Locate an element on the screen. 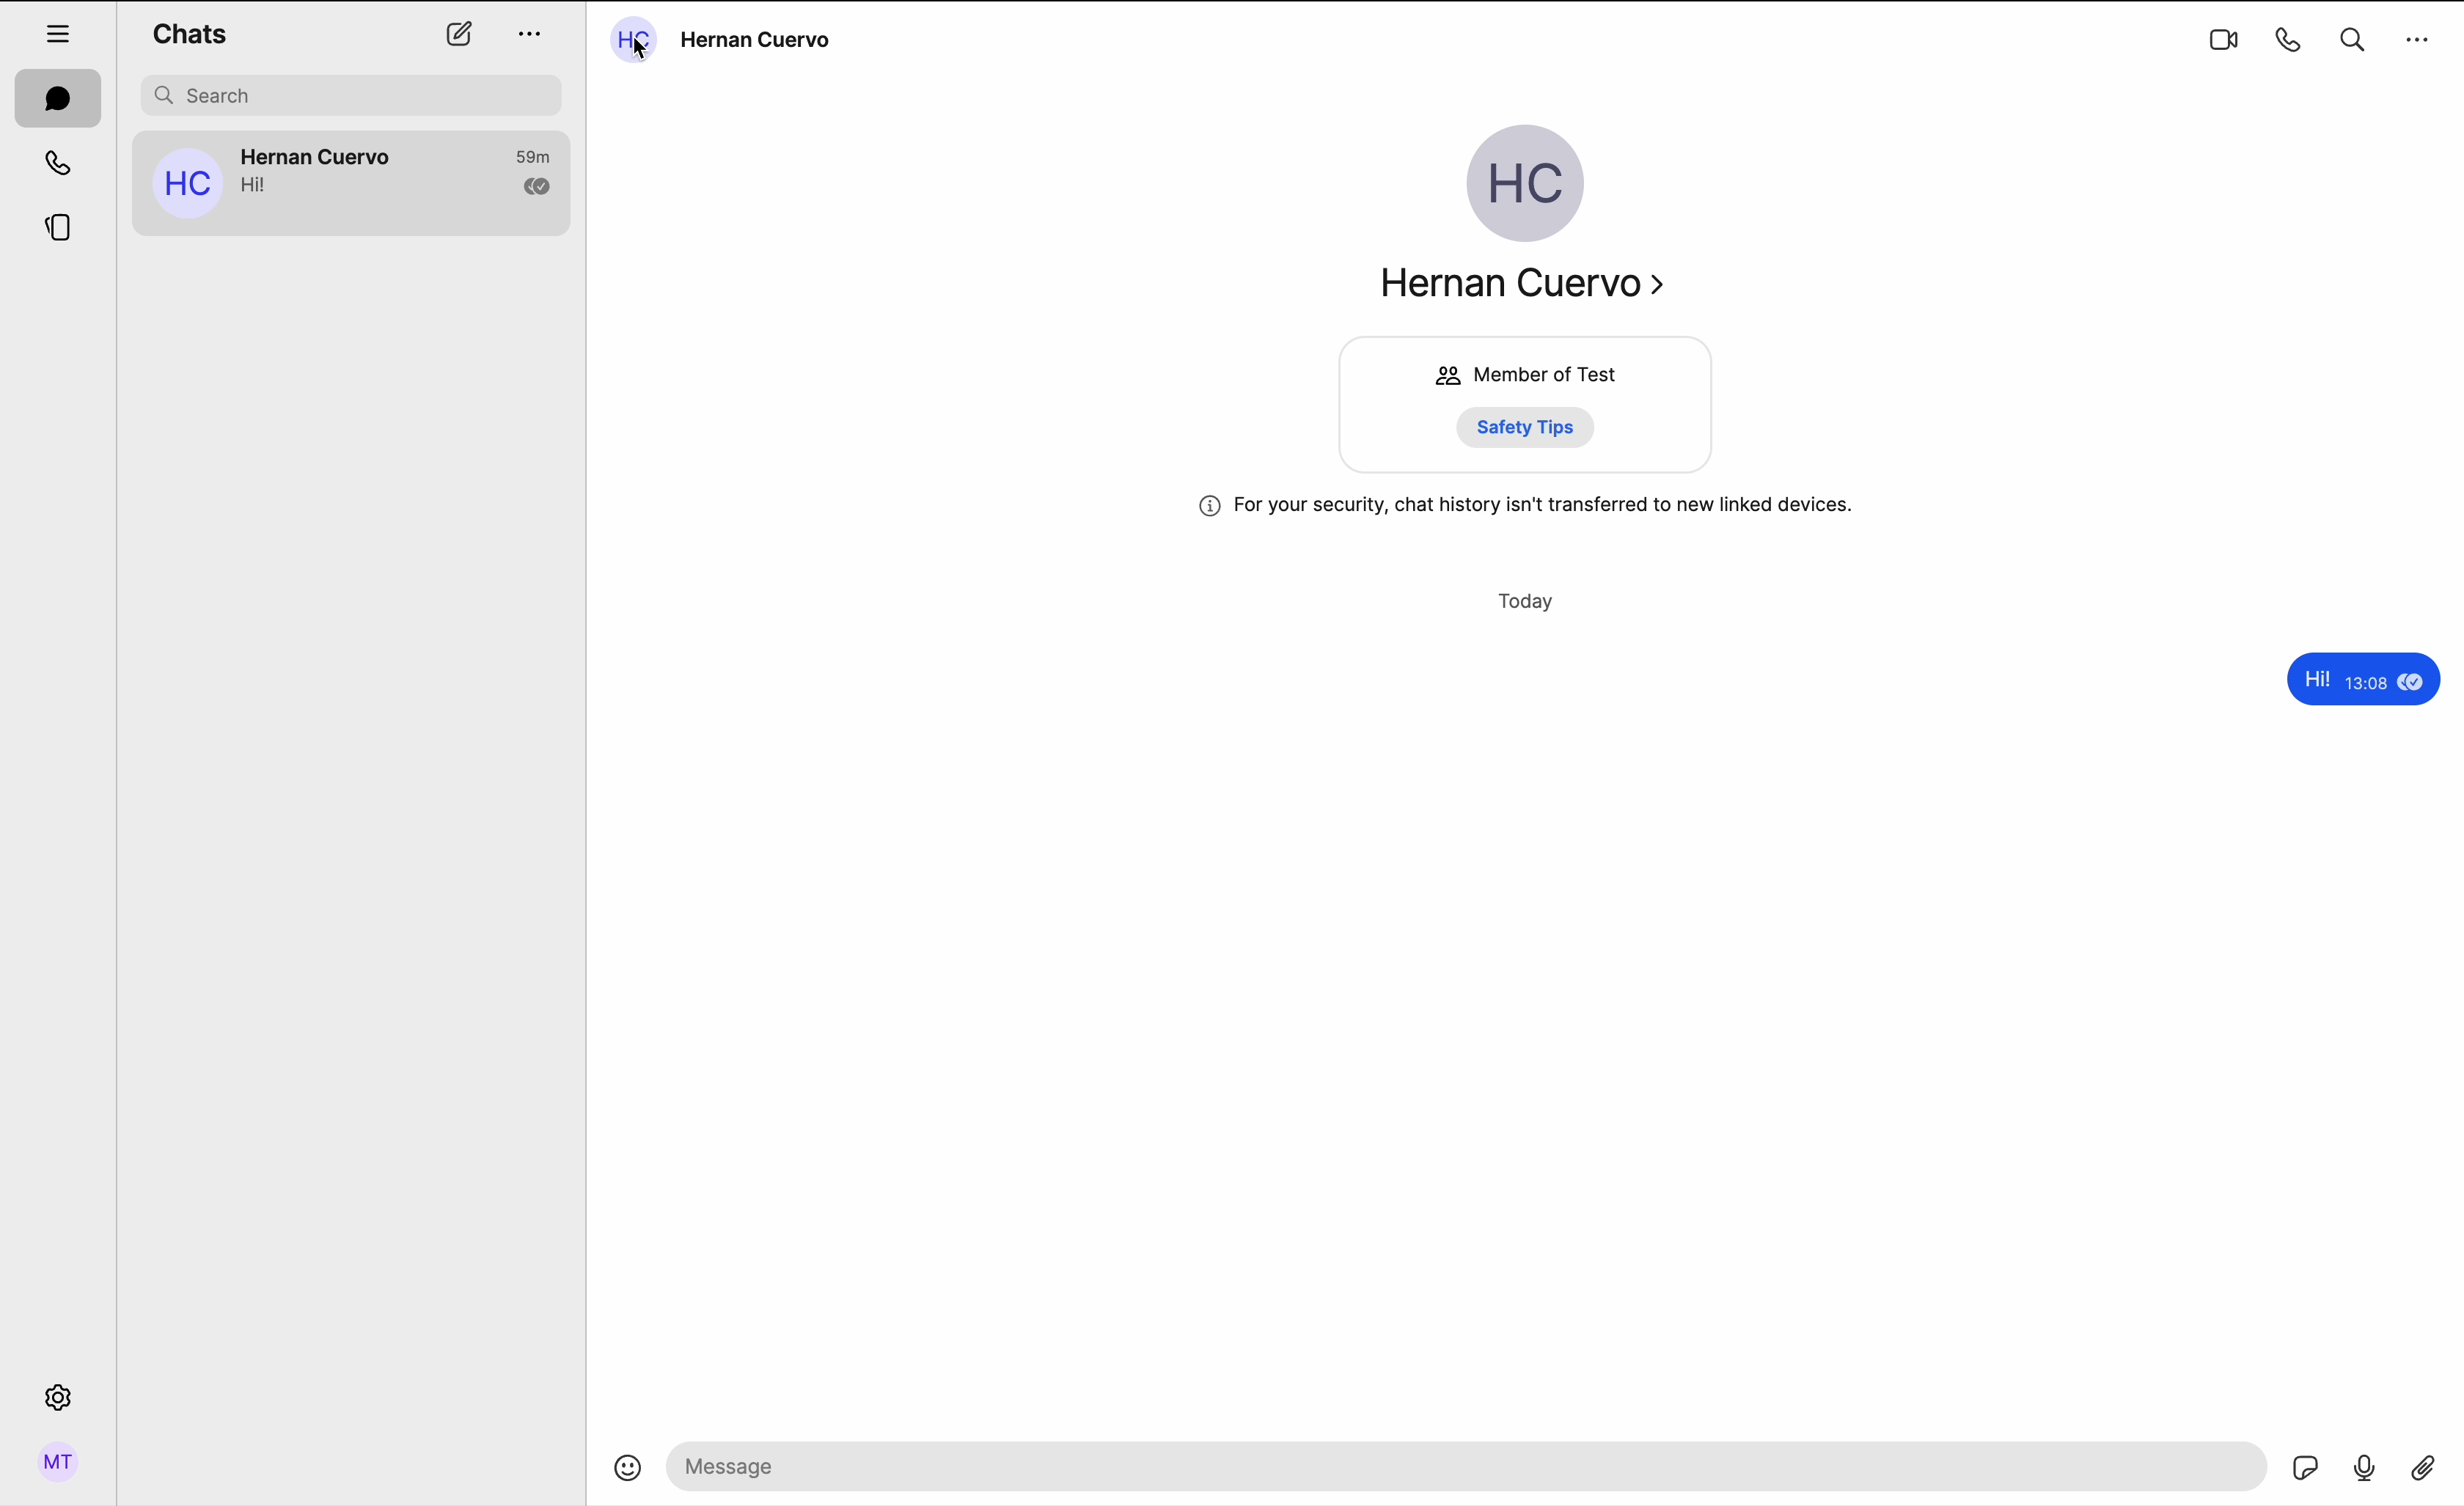  settings is located at coordinates (60, 1395).